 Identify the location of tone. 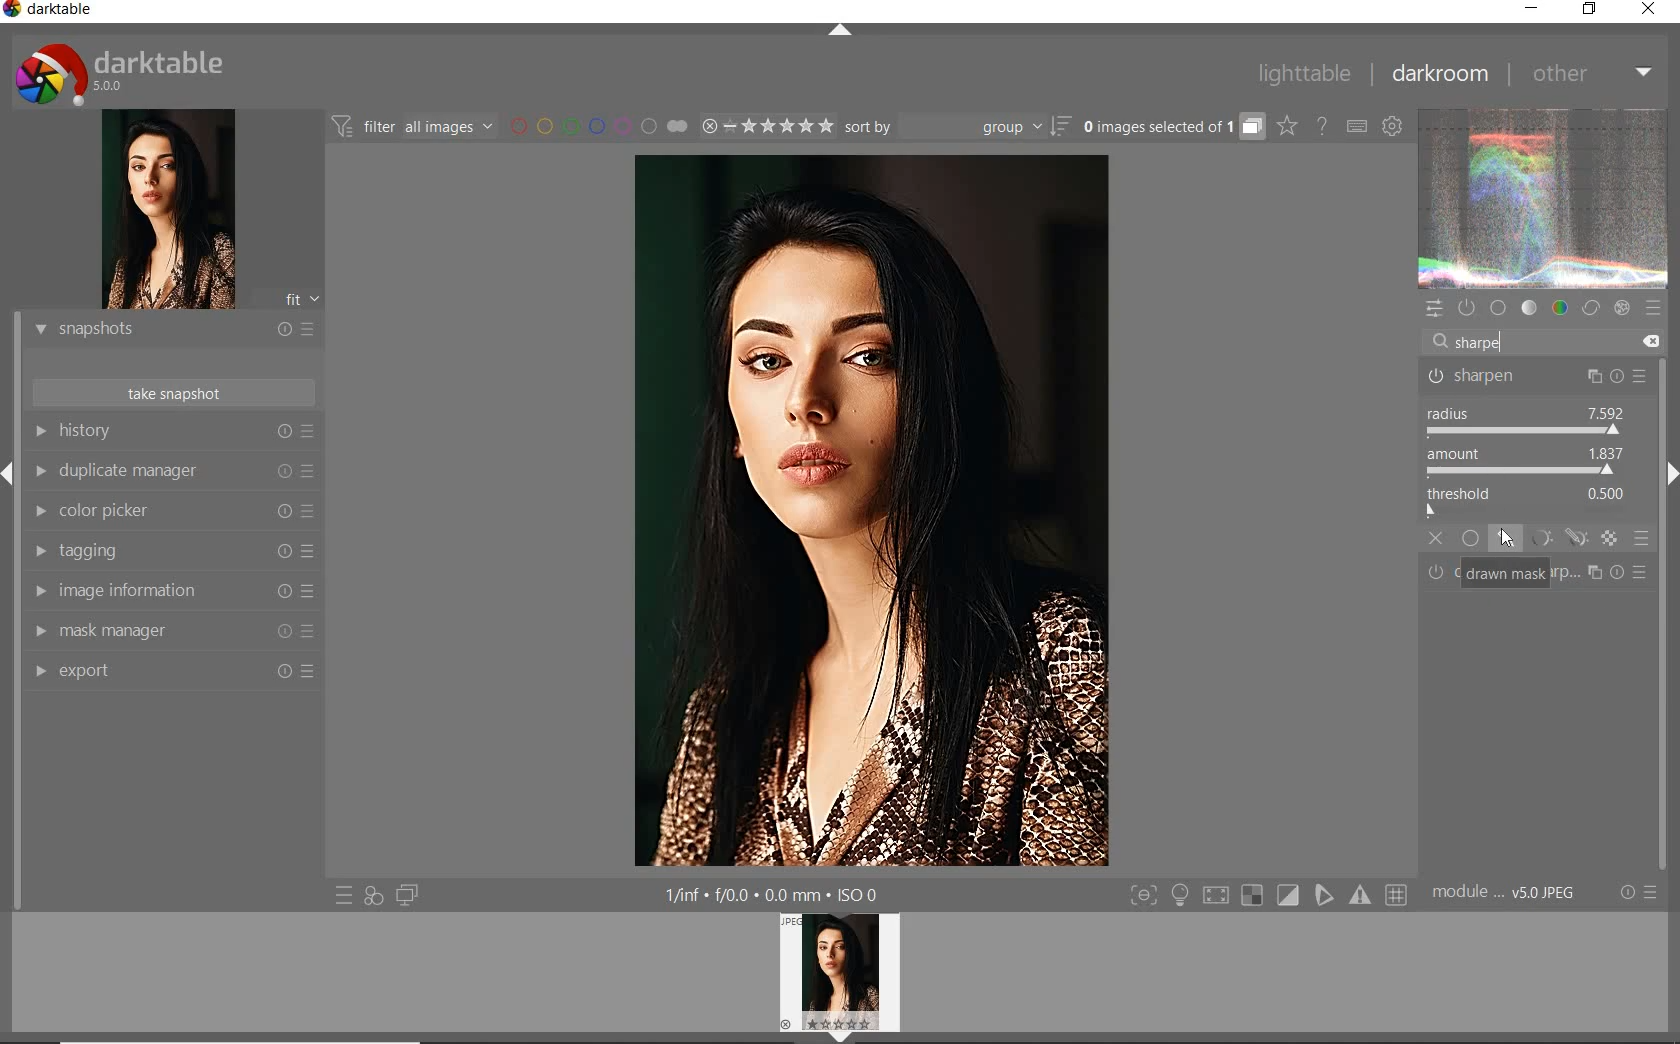
(1529, 310).